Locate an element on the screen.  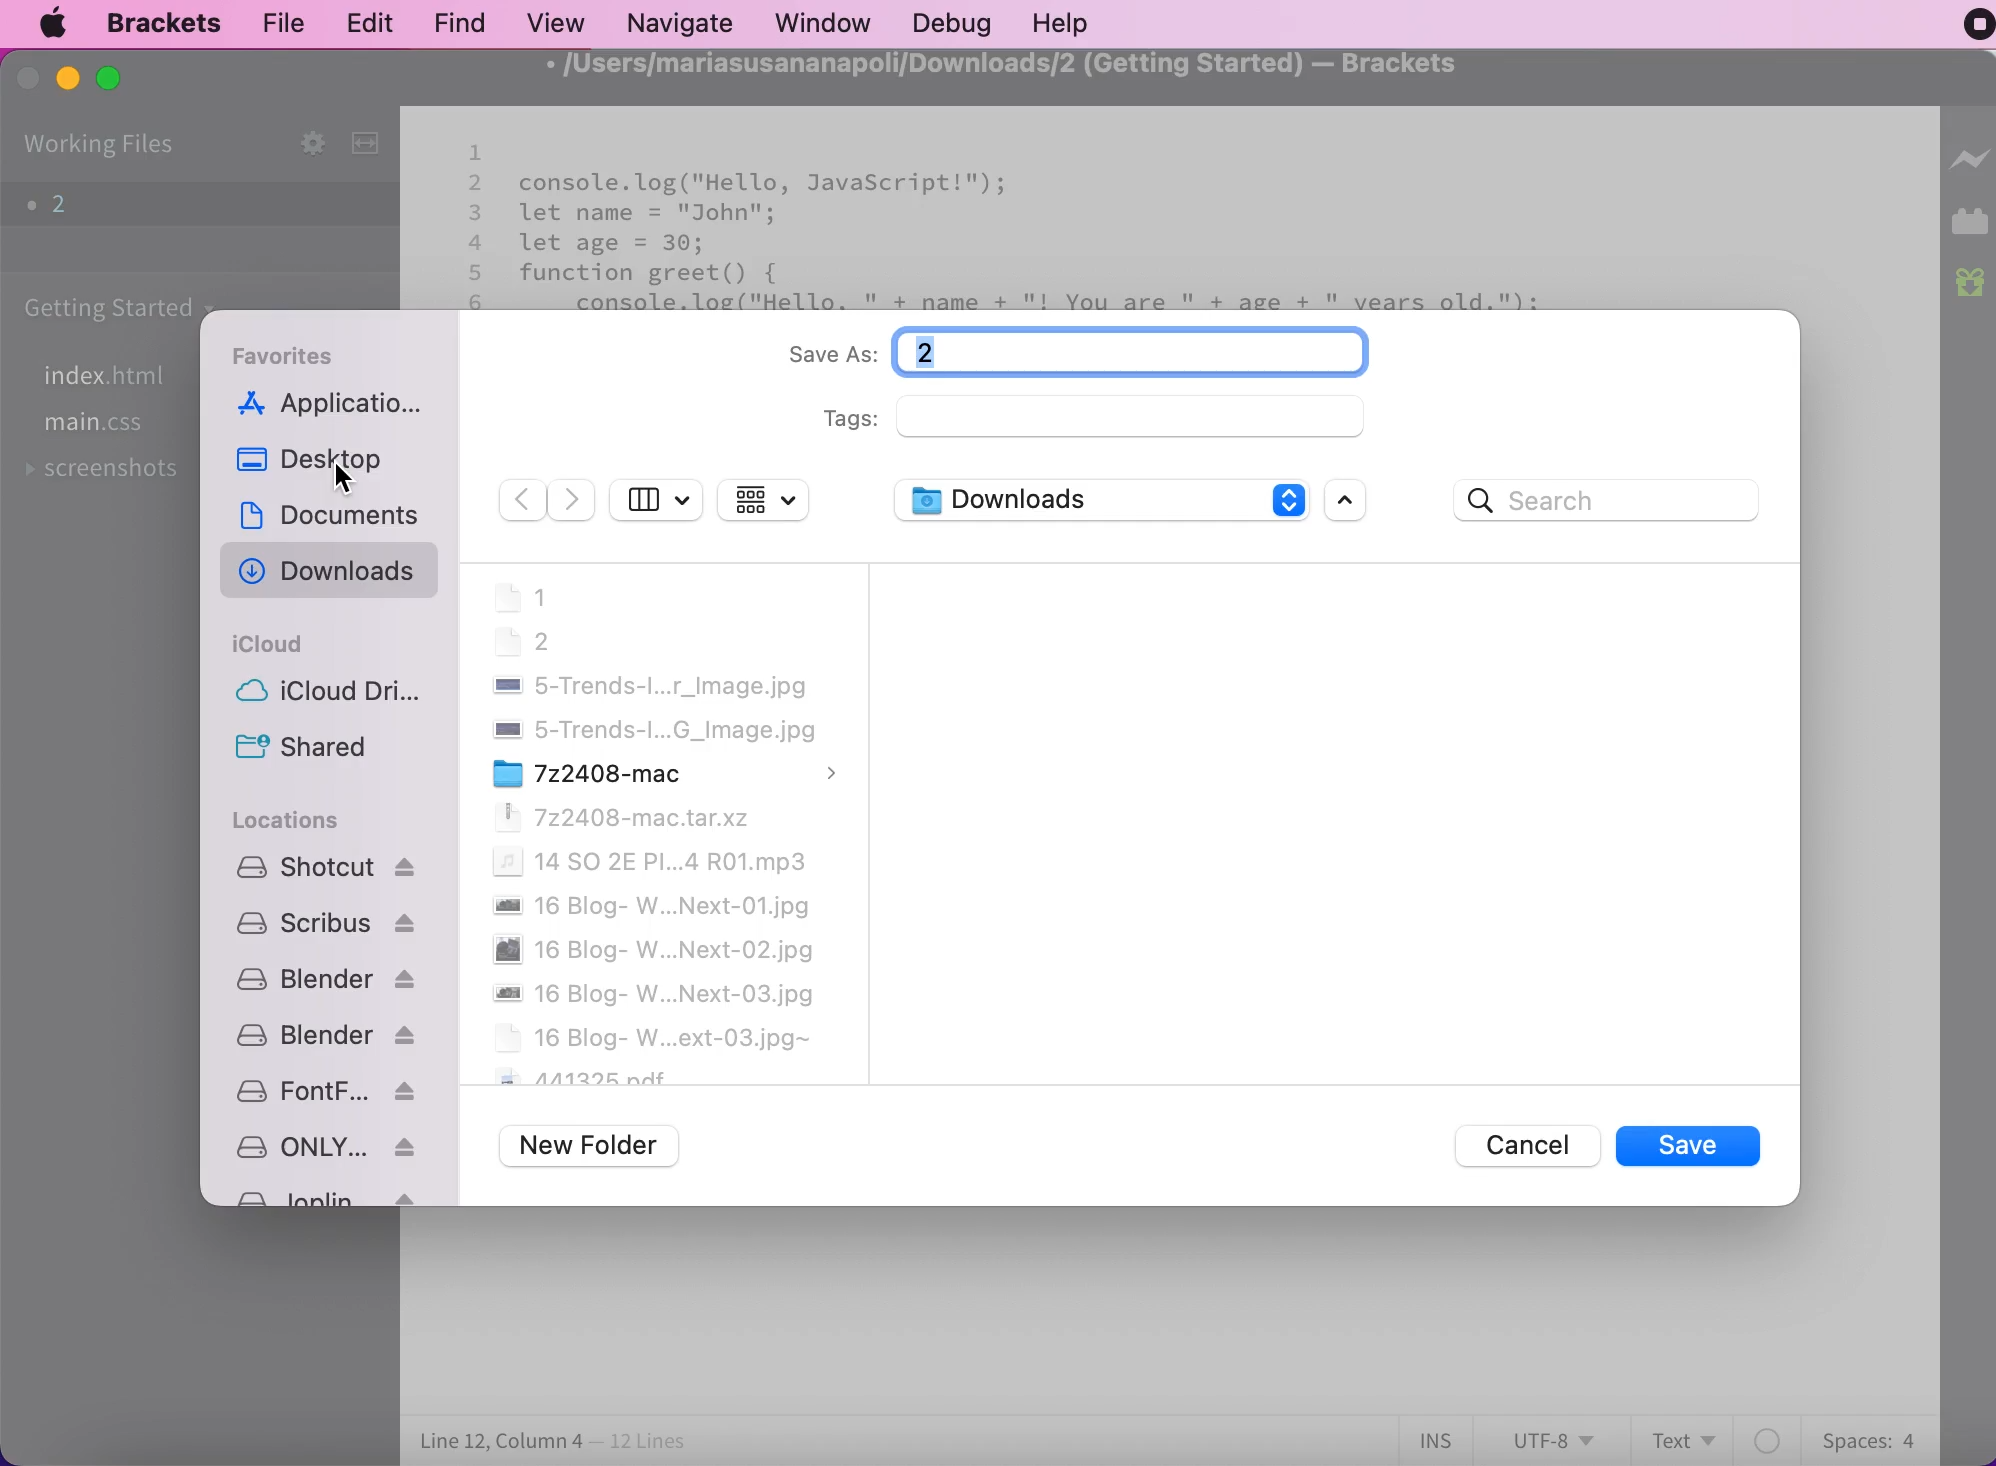
recording stopped is located at coordinates (1967, 30).